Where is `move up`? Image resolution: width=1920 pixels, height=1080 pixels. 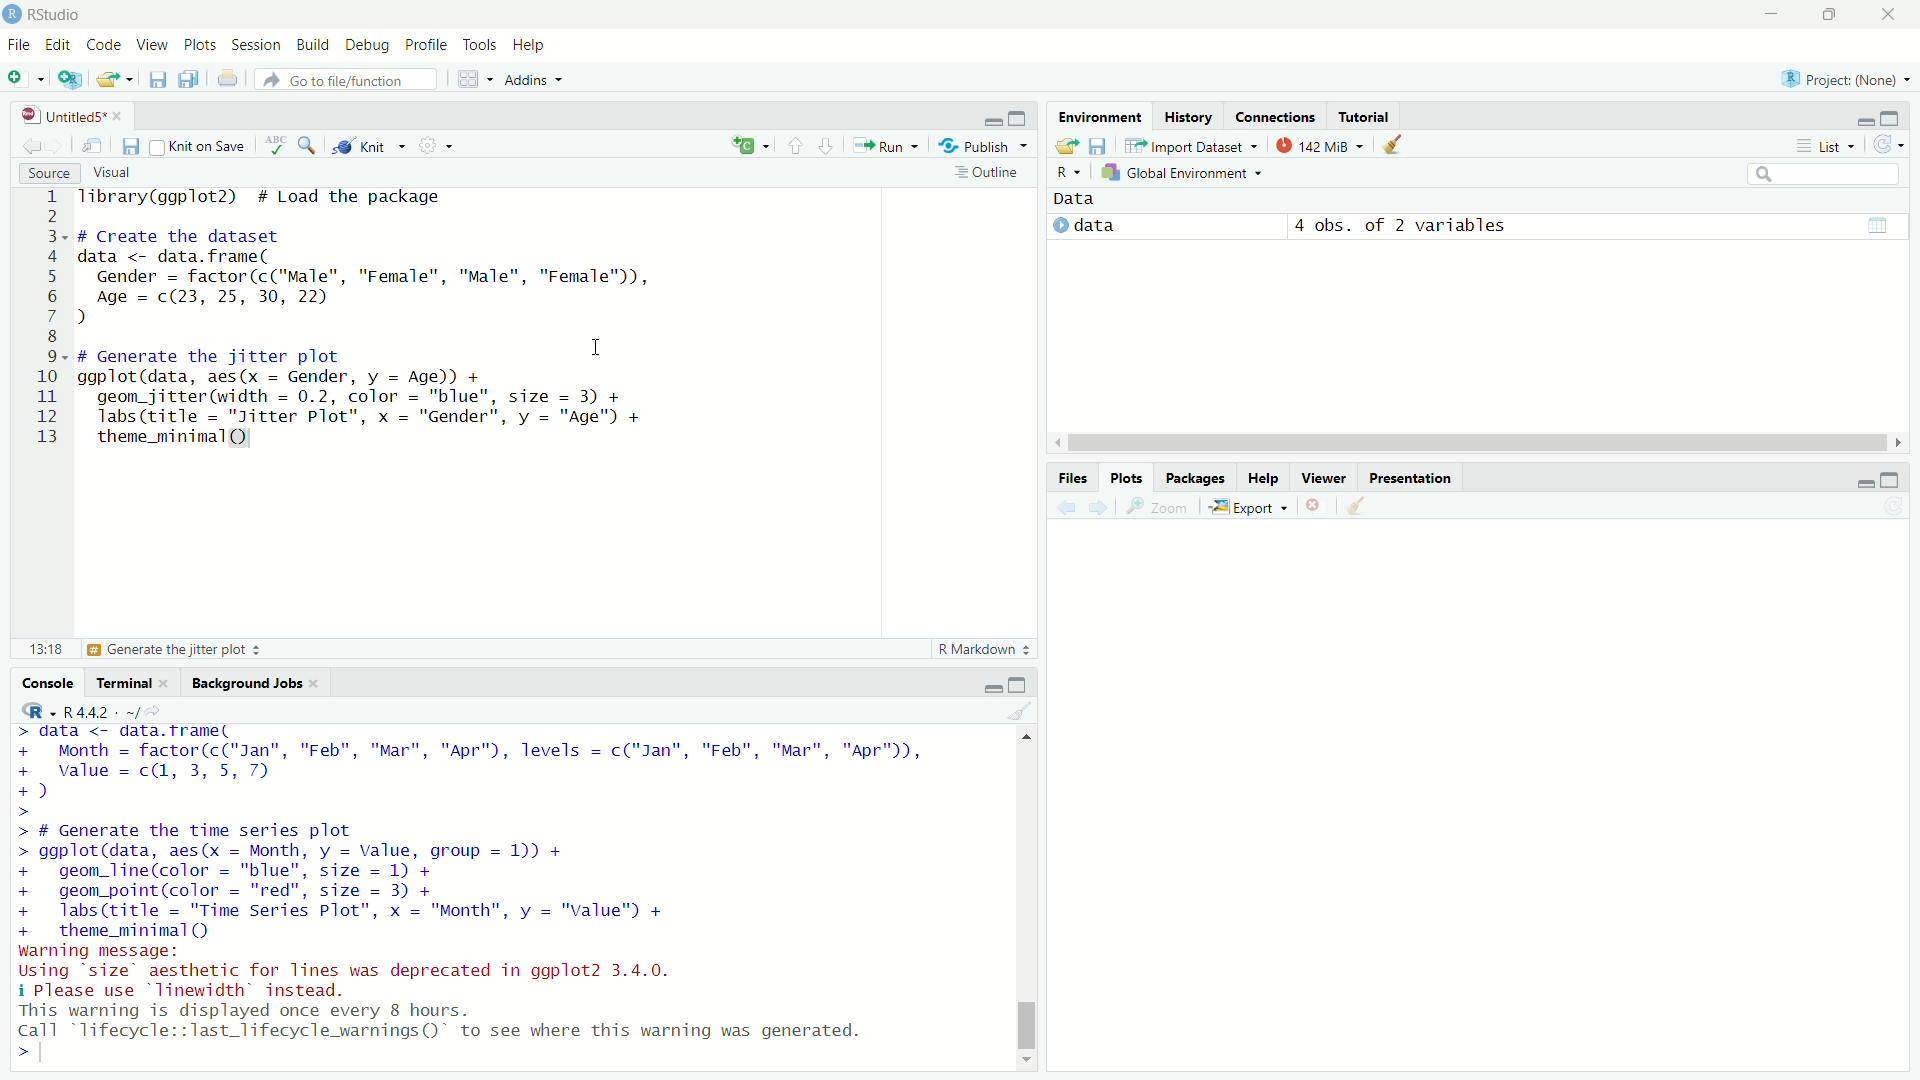
move up is located at coordinates (1025, 737).